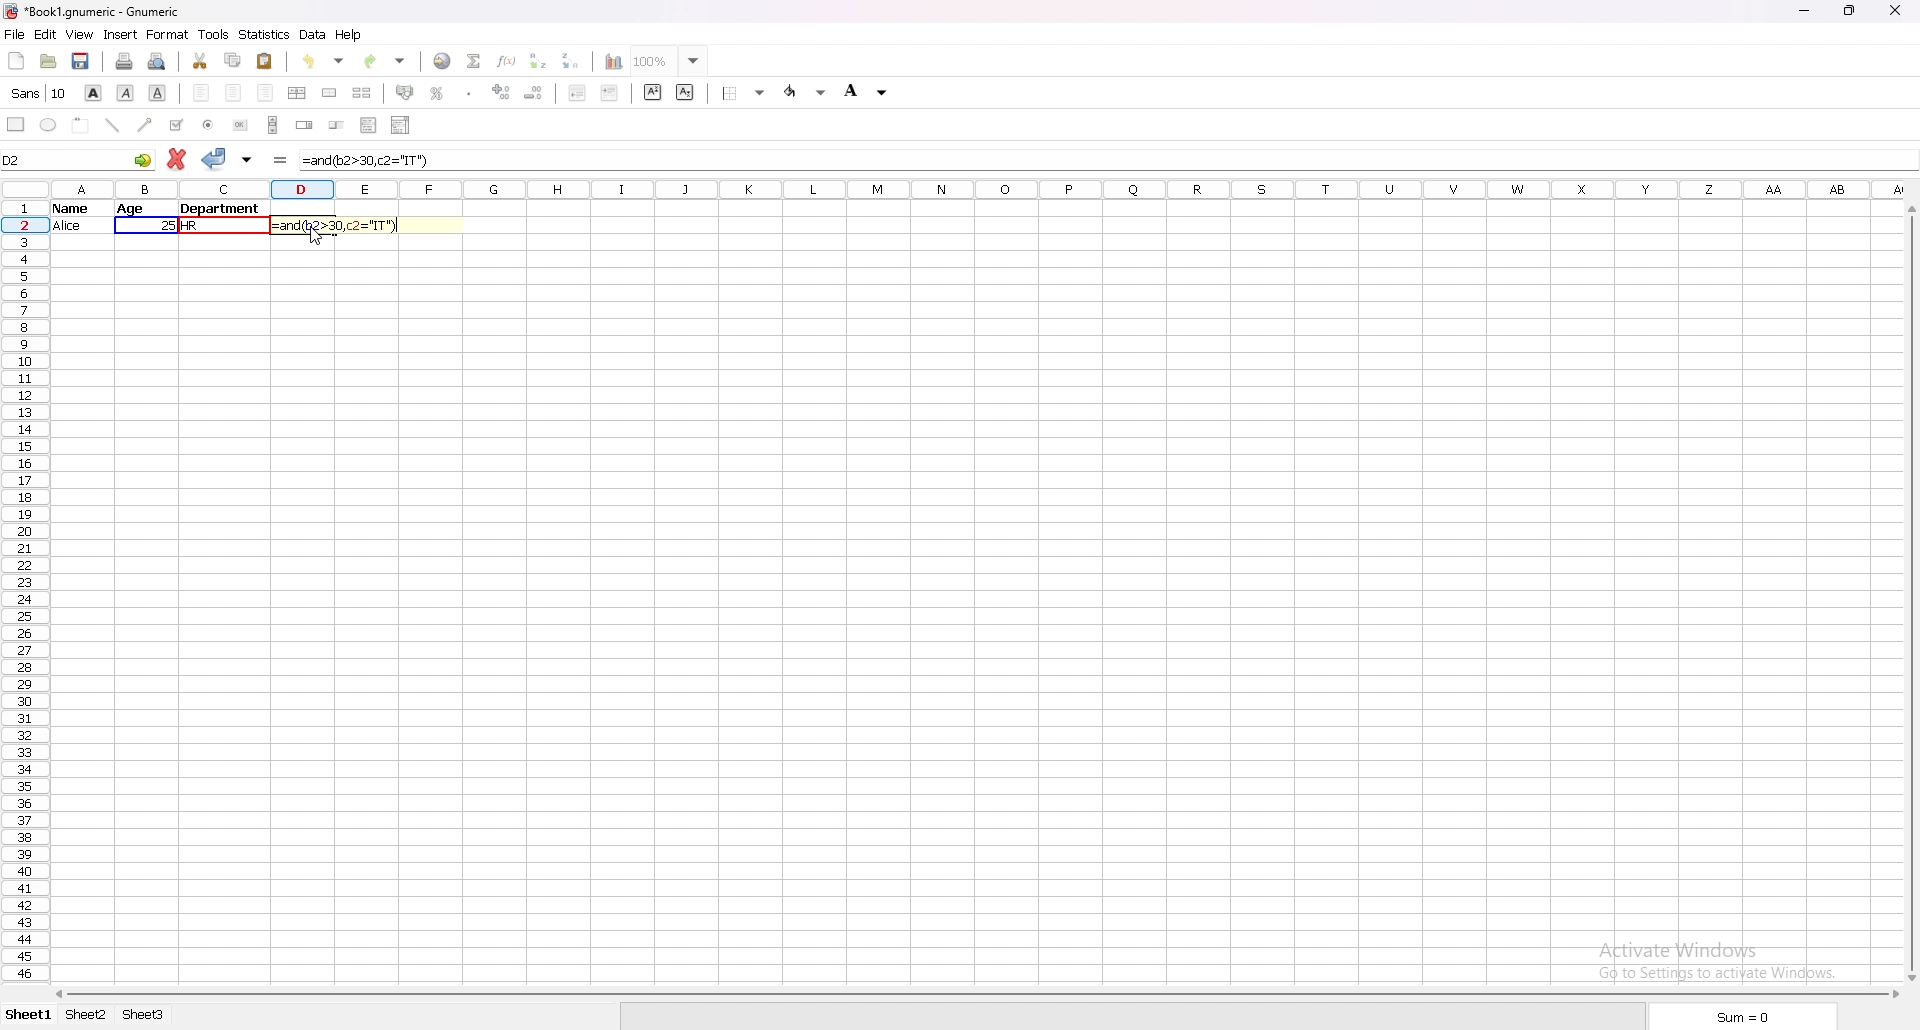 Image resolution: width=1920 pixels, height=1030 pixels. I want to click on edit, so click(46, 34).